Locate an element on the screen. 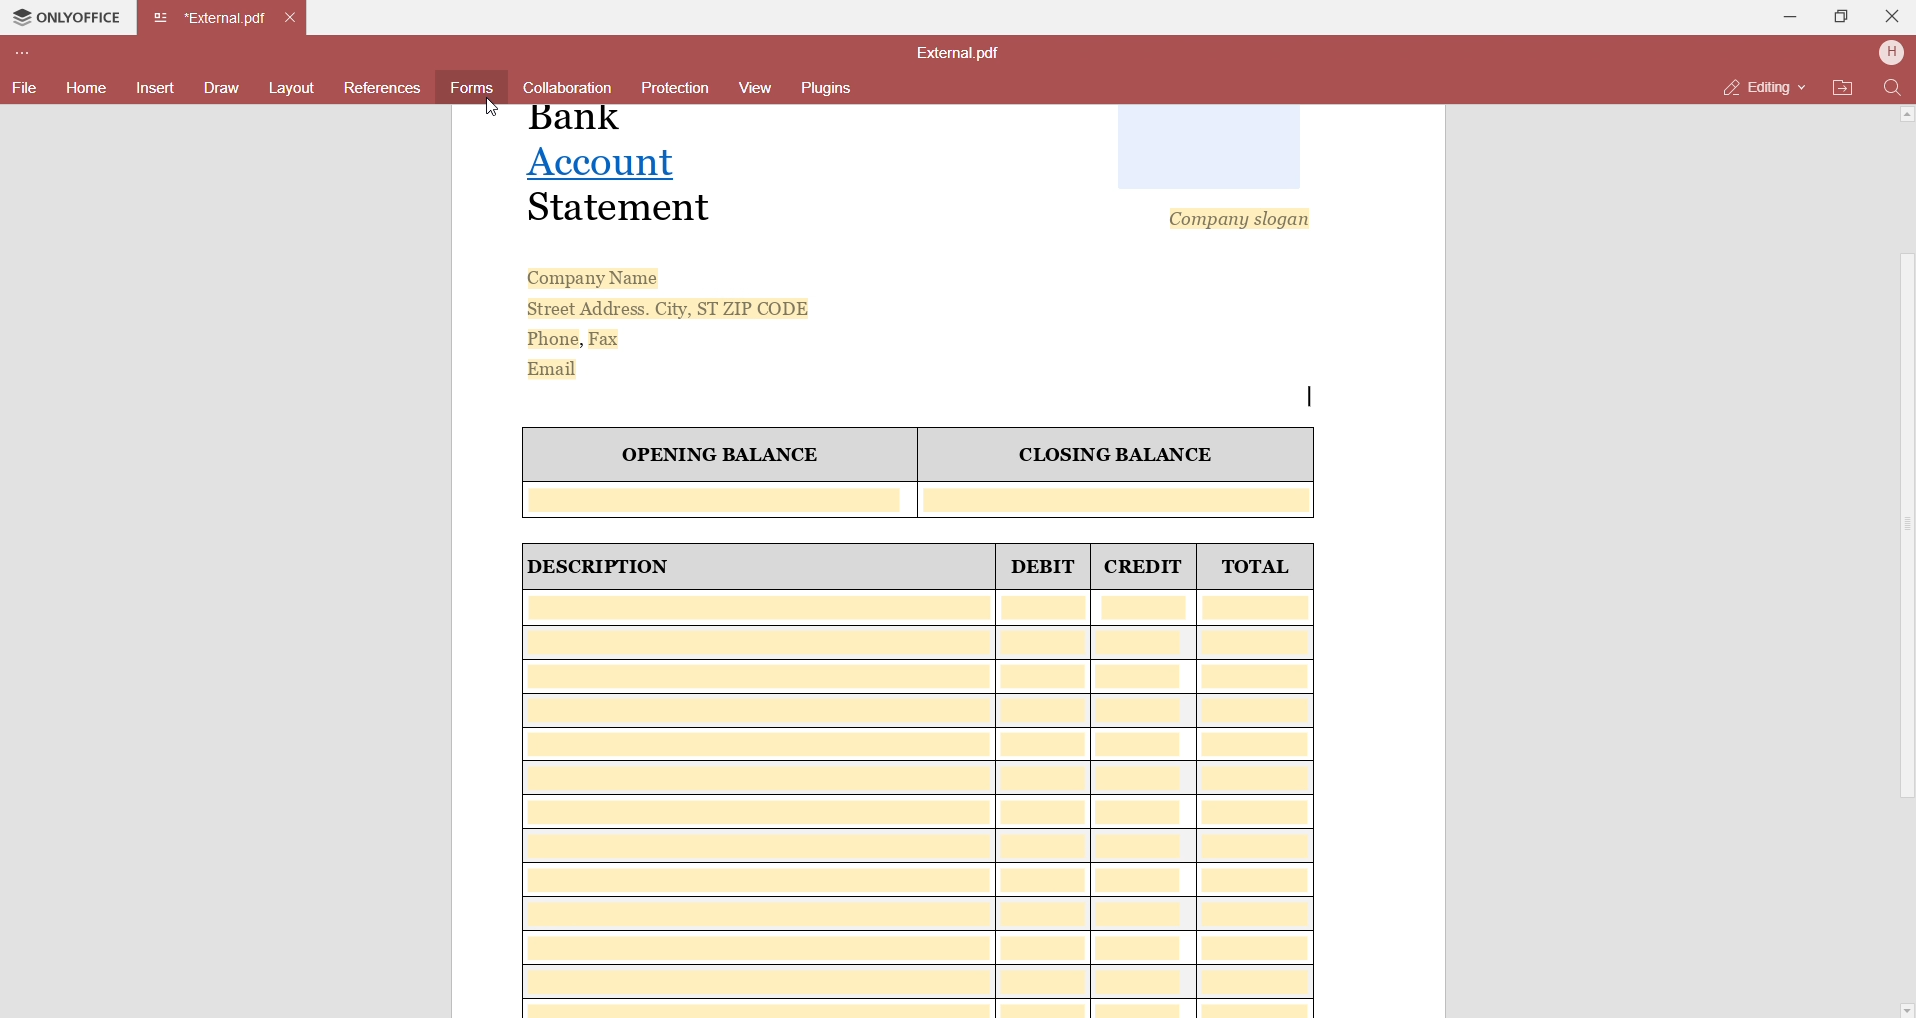  Close Tab is located at coordinates (293, 15).